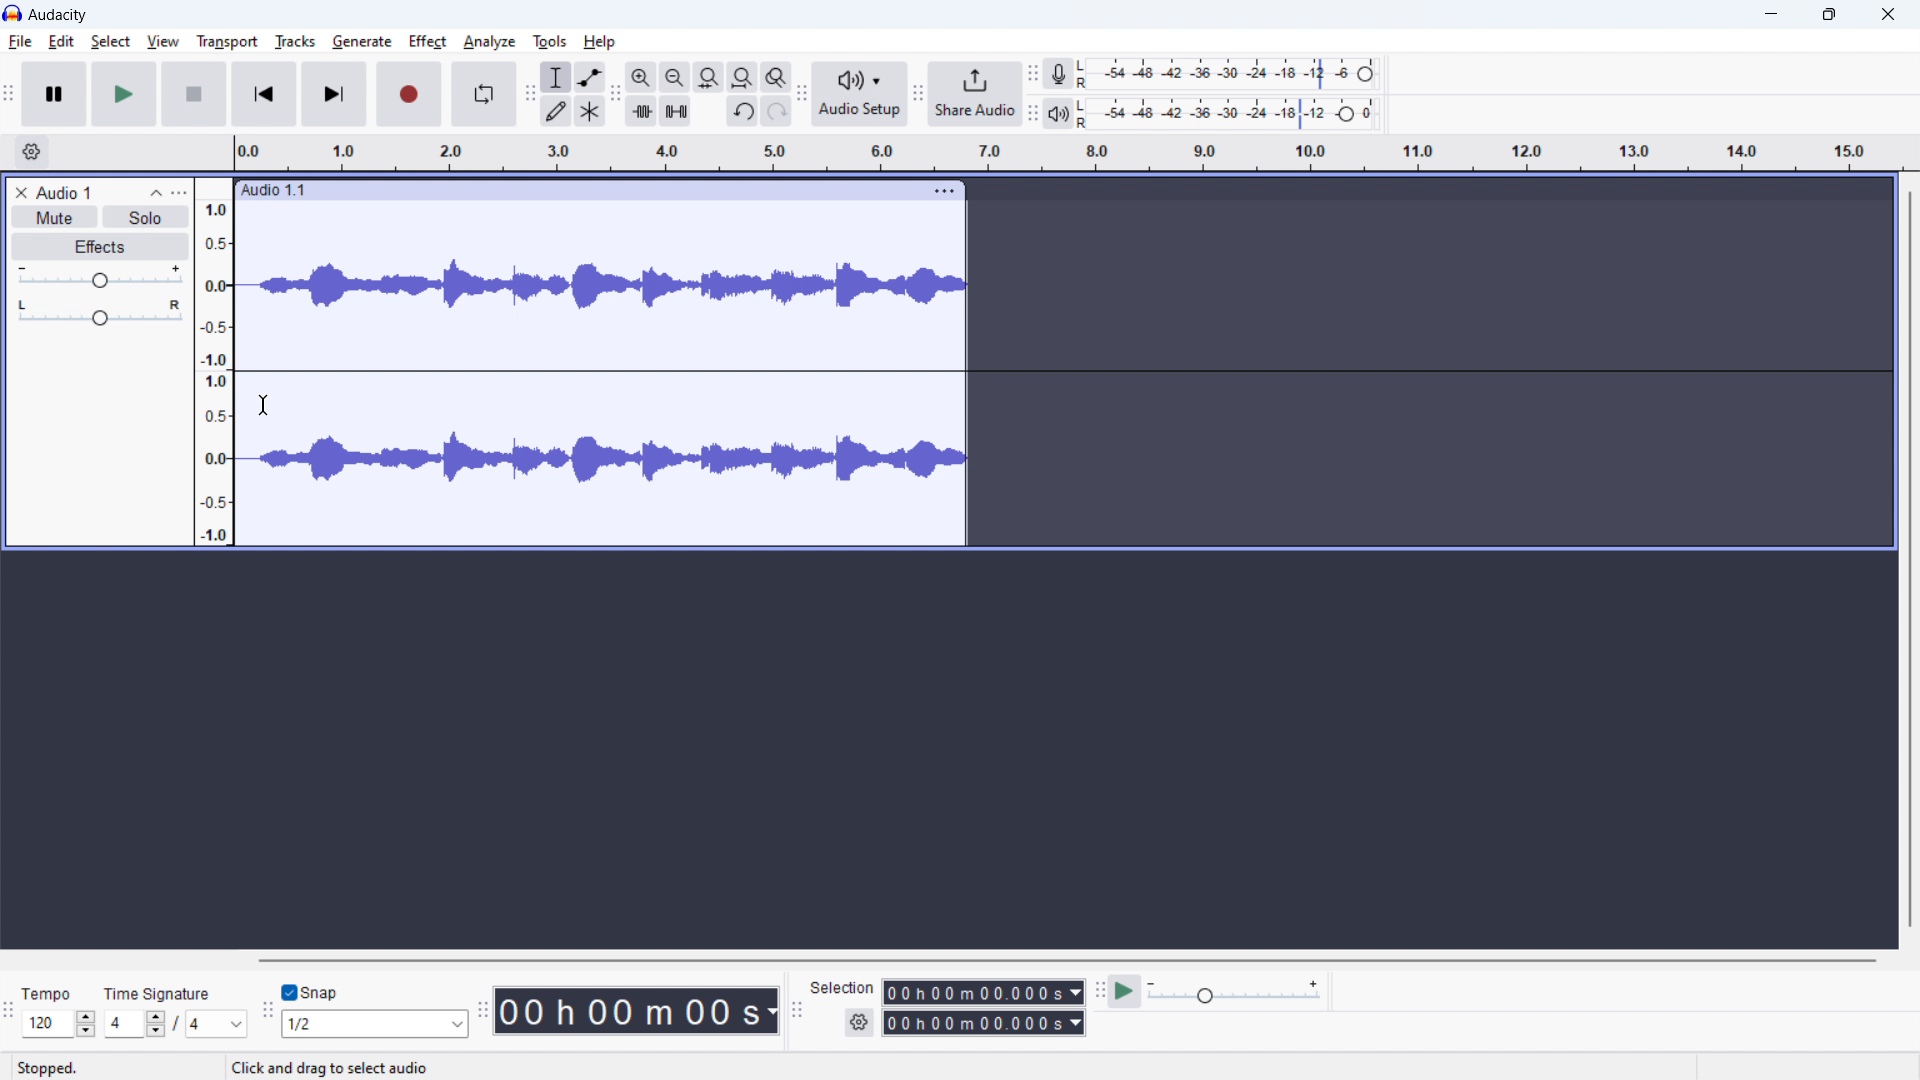  What do you see at coordinates (124, 1025) in the screenshot?
I see `time signature beats per measure` at bounding box center [124, 1025].